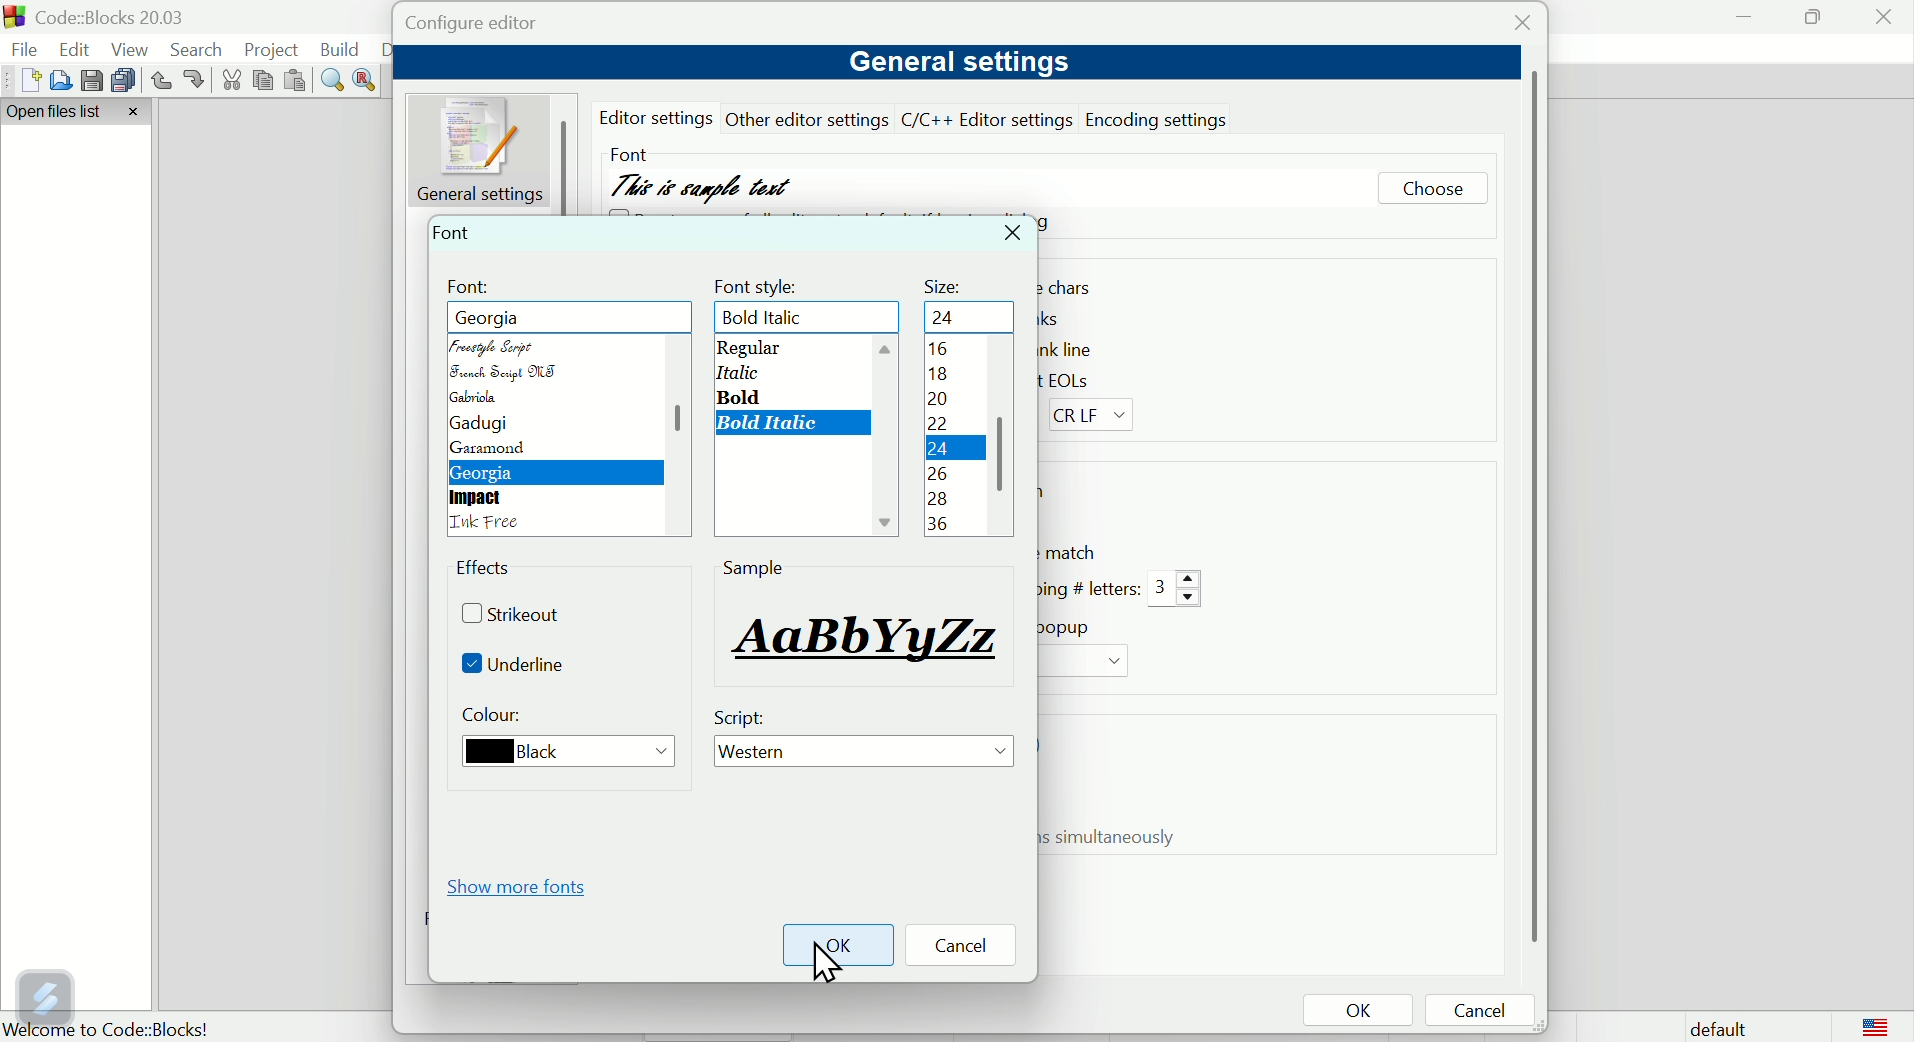 The width and height of the screenshot is (1914, 1042). Describe the element at coordinates (505, 373) in the screenshot. I see `French script` at that location.